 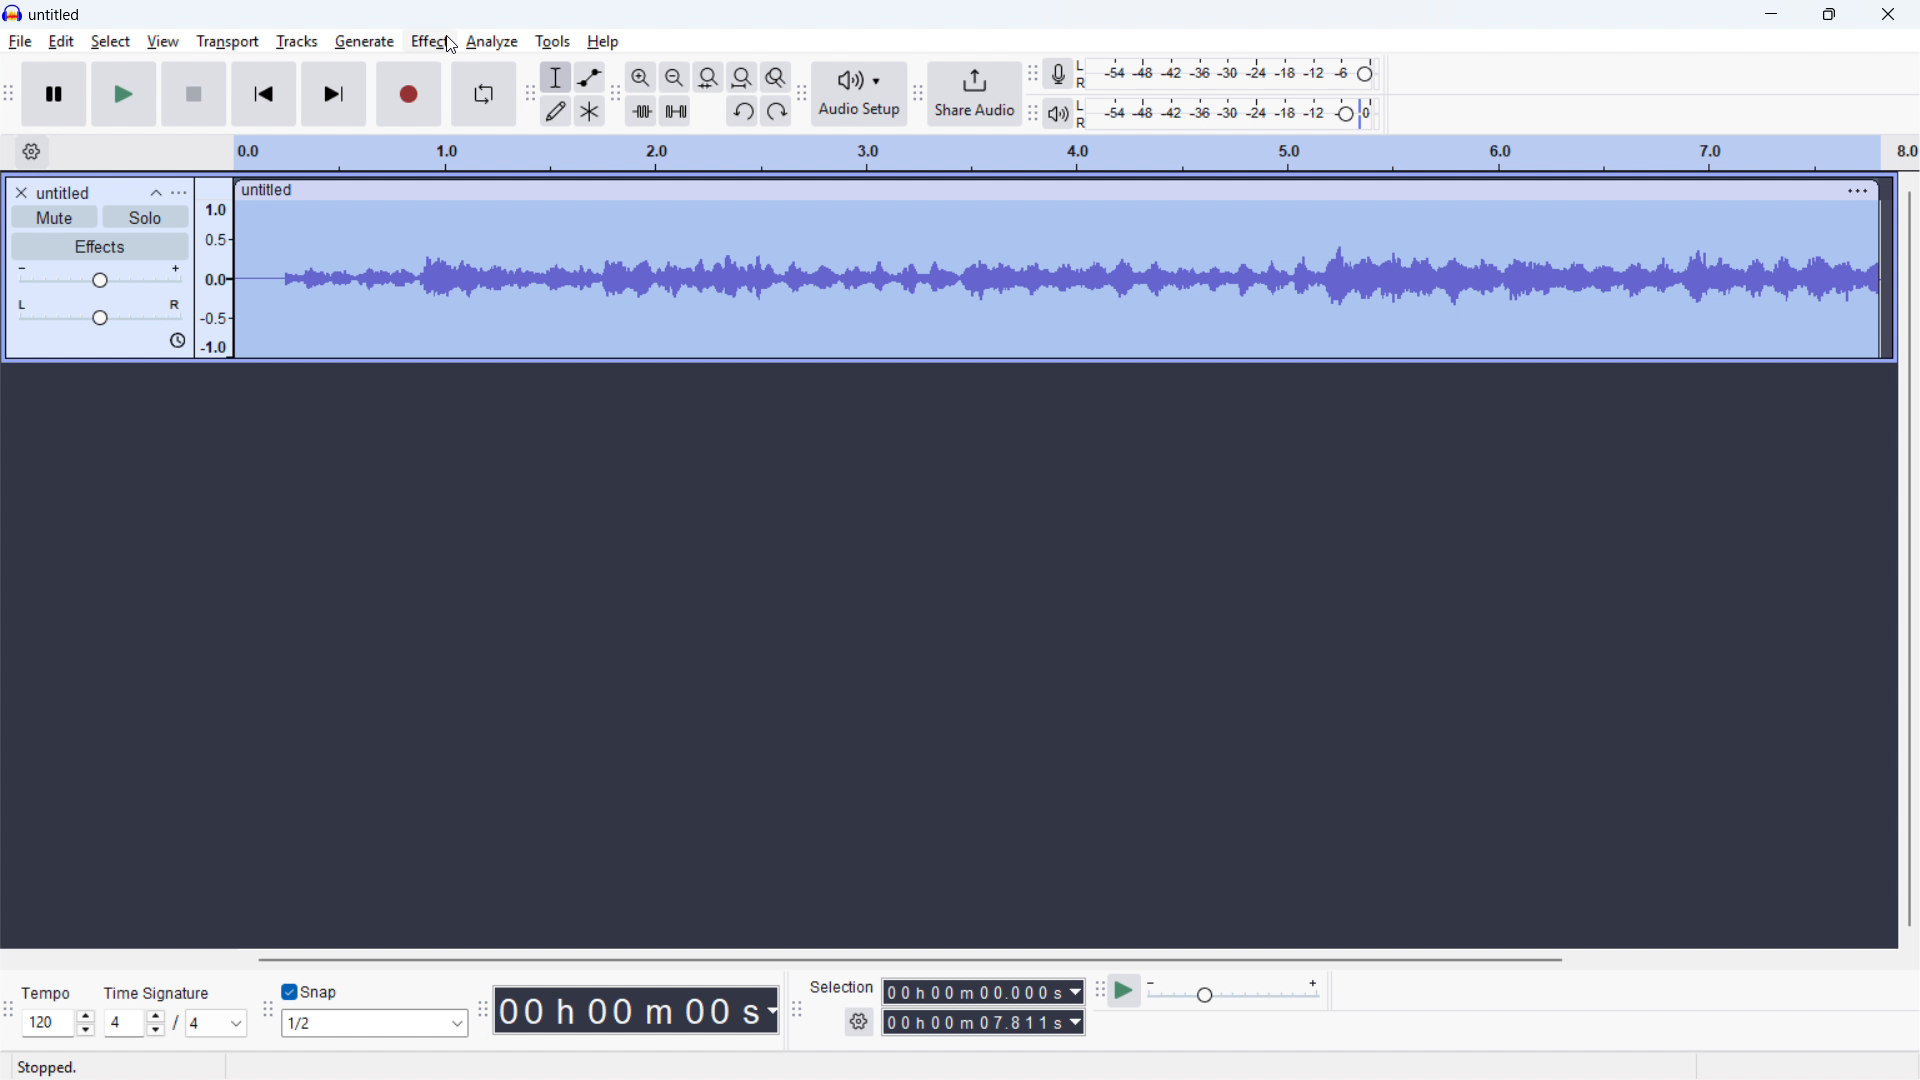 I want to click on Selection start time , so click(x=982, y=992).